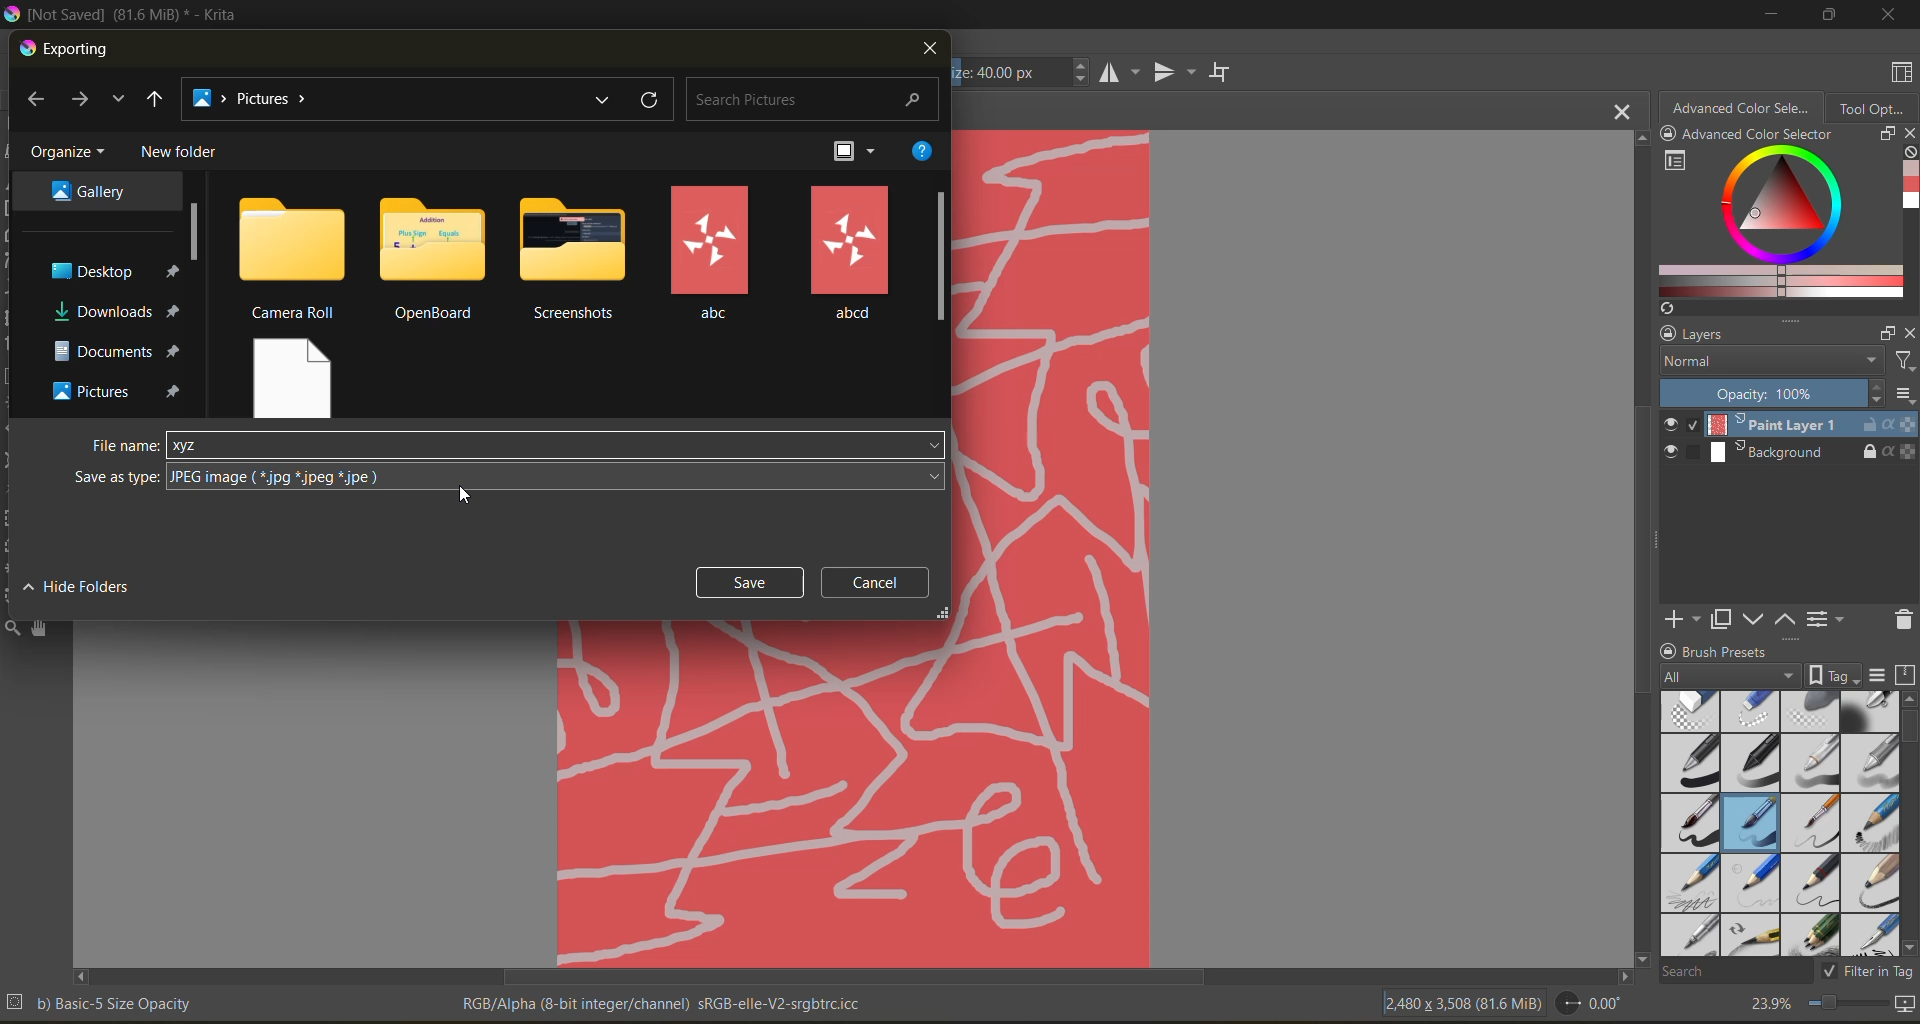  Describe the element at coordinates (1775, 335) in the screenshot. I see `layers` at that location.